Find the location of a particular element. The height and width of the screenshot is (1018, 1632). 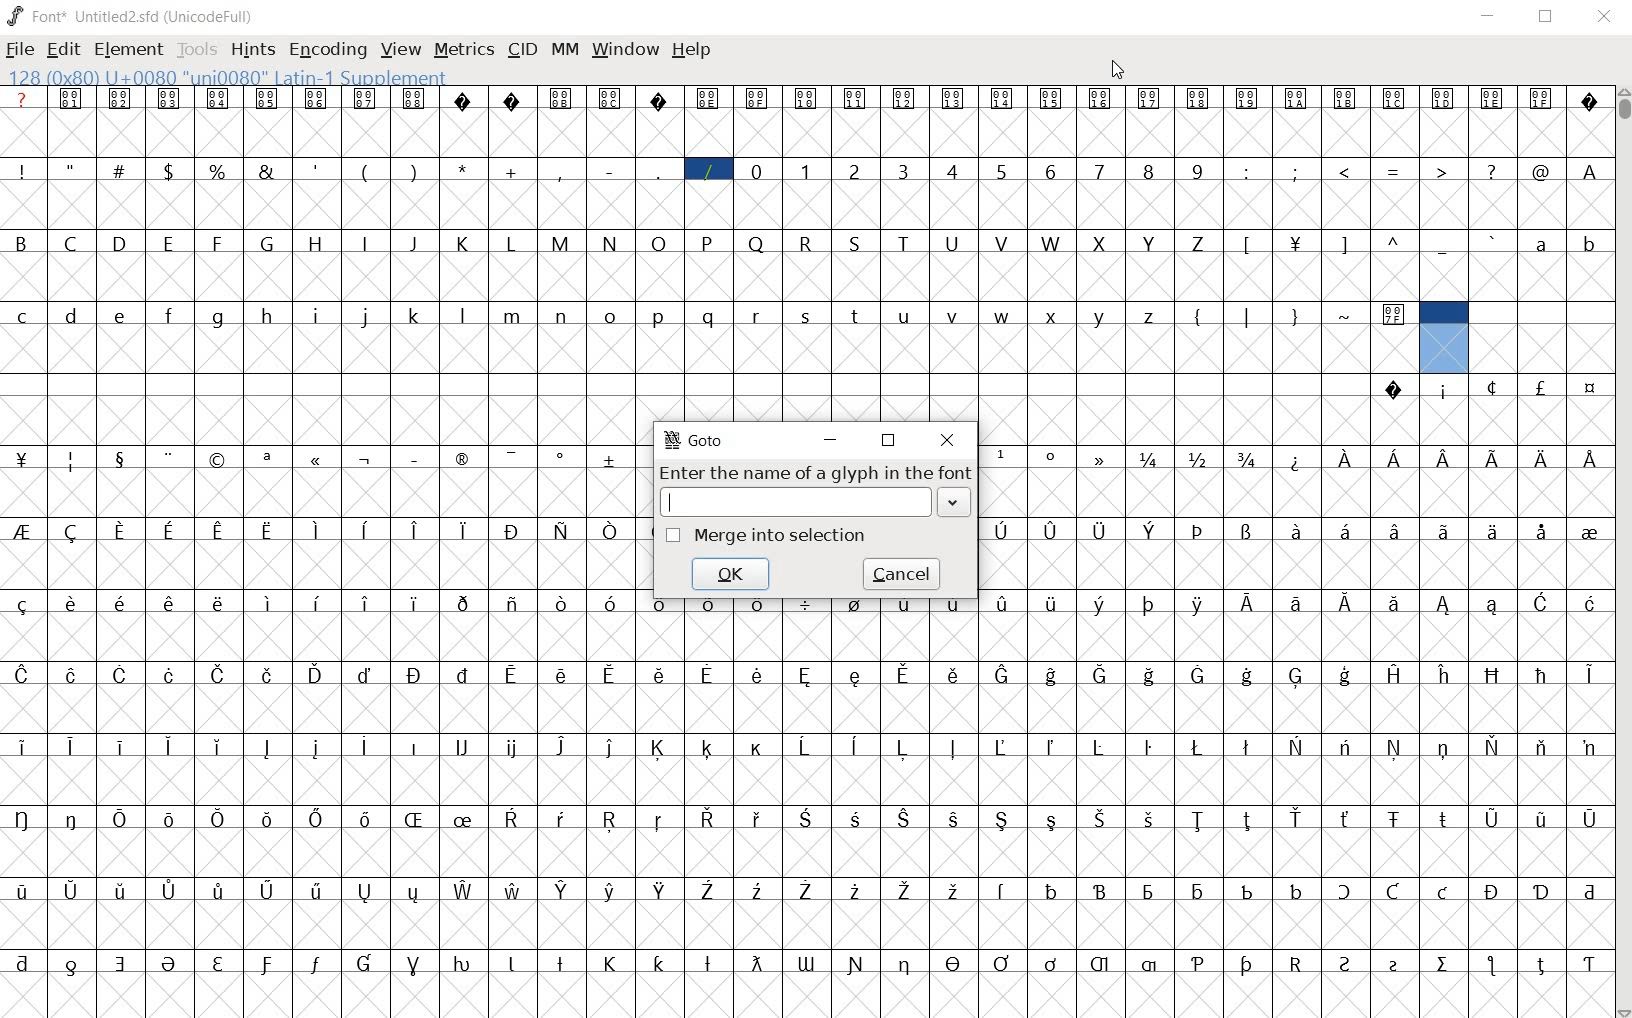

; is located at coordinates (1297, 171).